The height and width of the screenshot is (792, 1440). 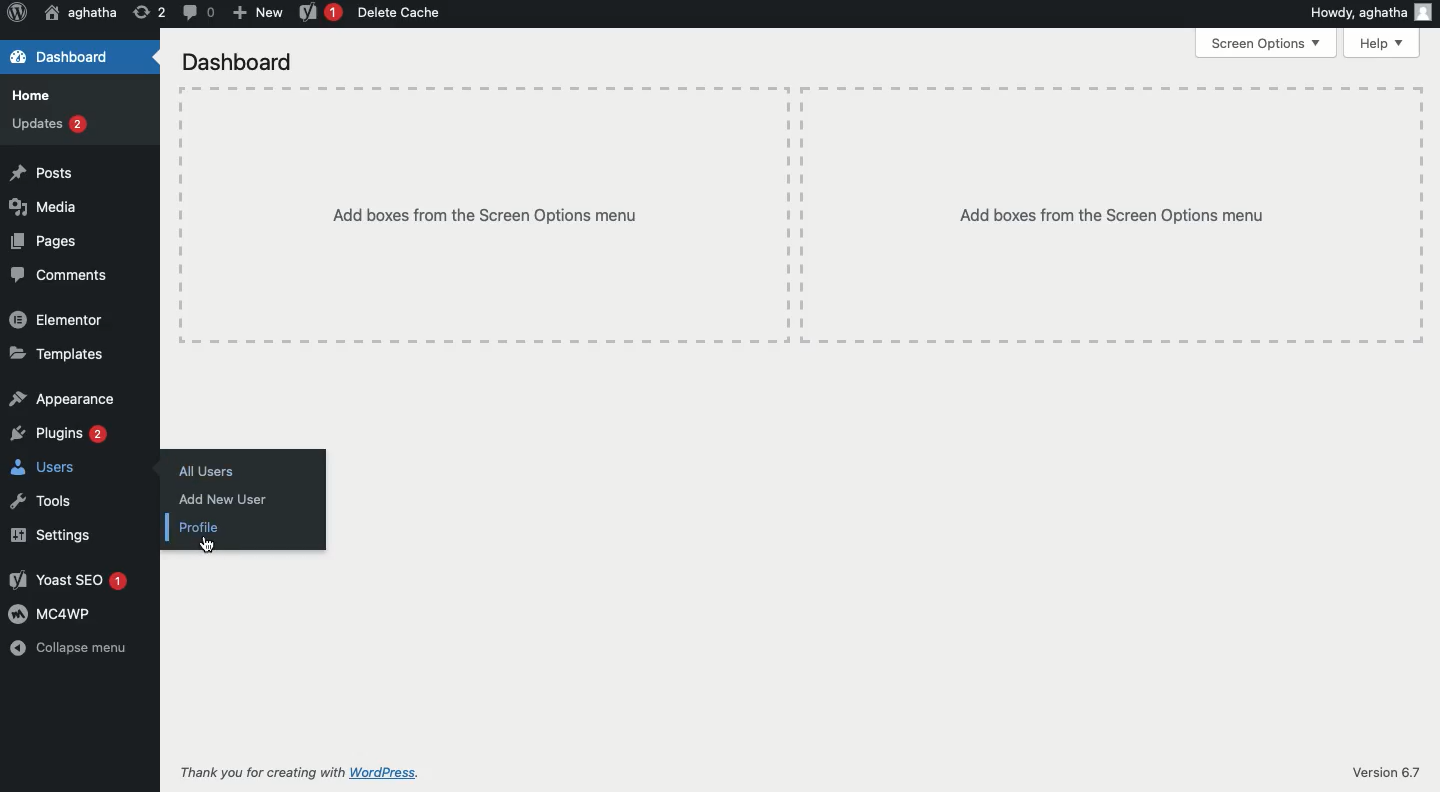 I want to click on Add boxes from the screen options menu, so click(x=800, y=214).